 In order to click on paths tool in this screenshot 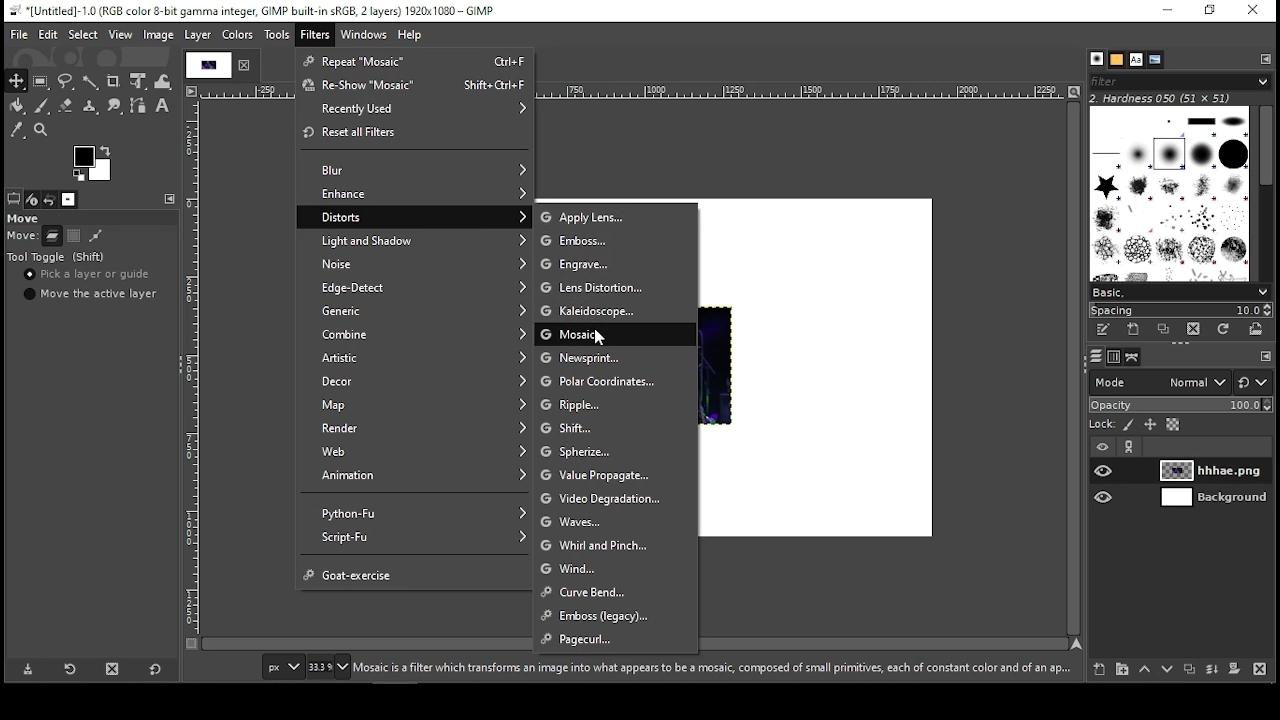, I will do `click(139, 108)`.